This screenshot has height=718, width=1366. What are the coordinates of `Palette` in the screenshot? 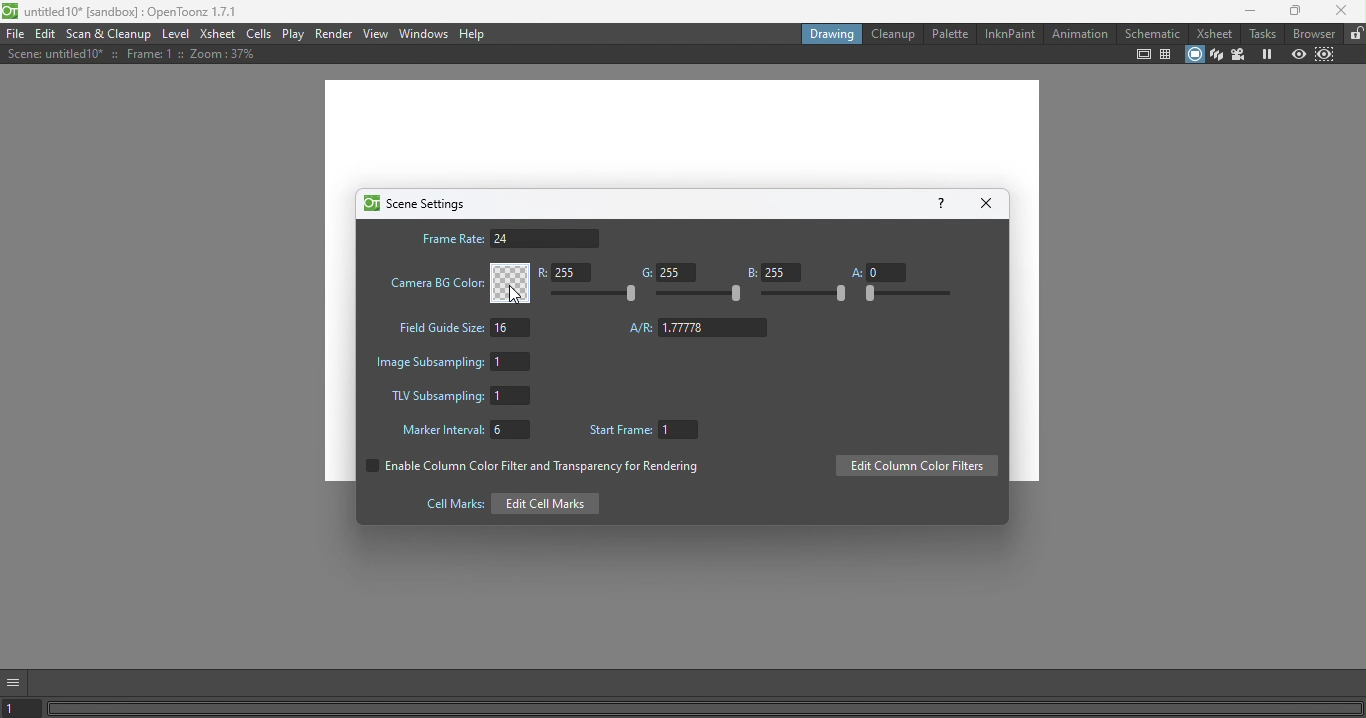 It's located at (949, 33).